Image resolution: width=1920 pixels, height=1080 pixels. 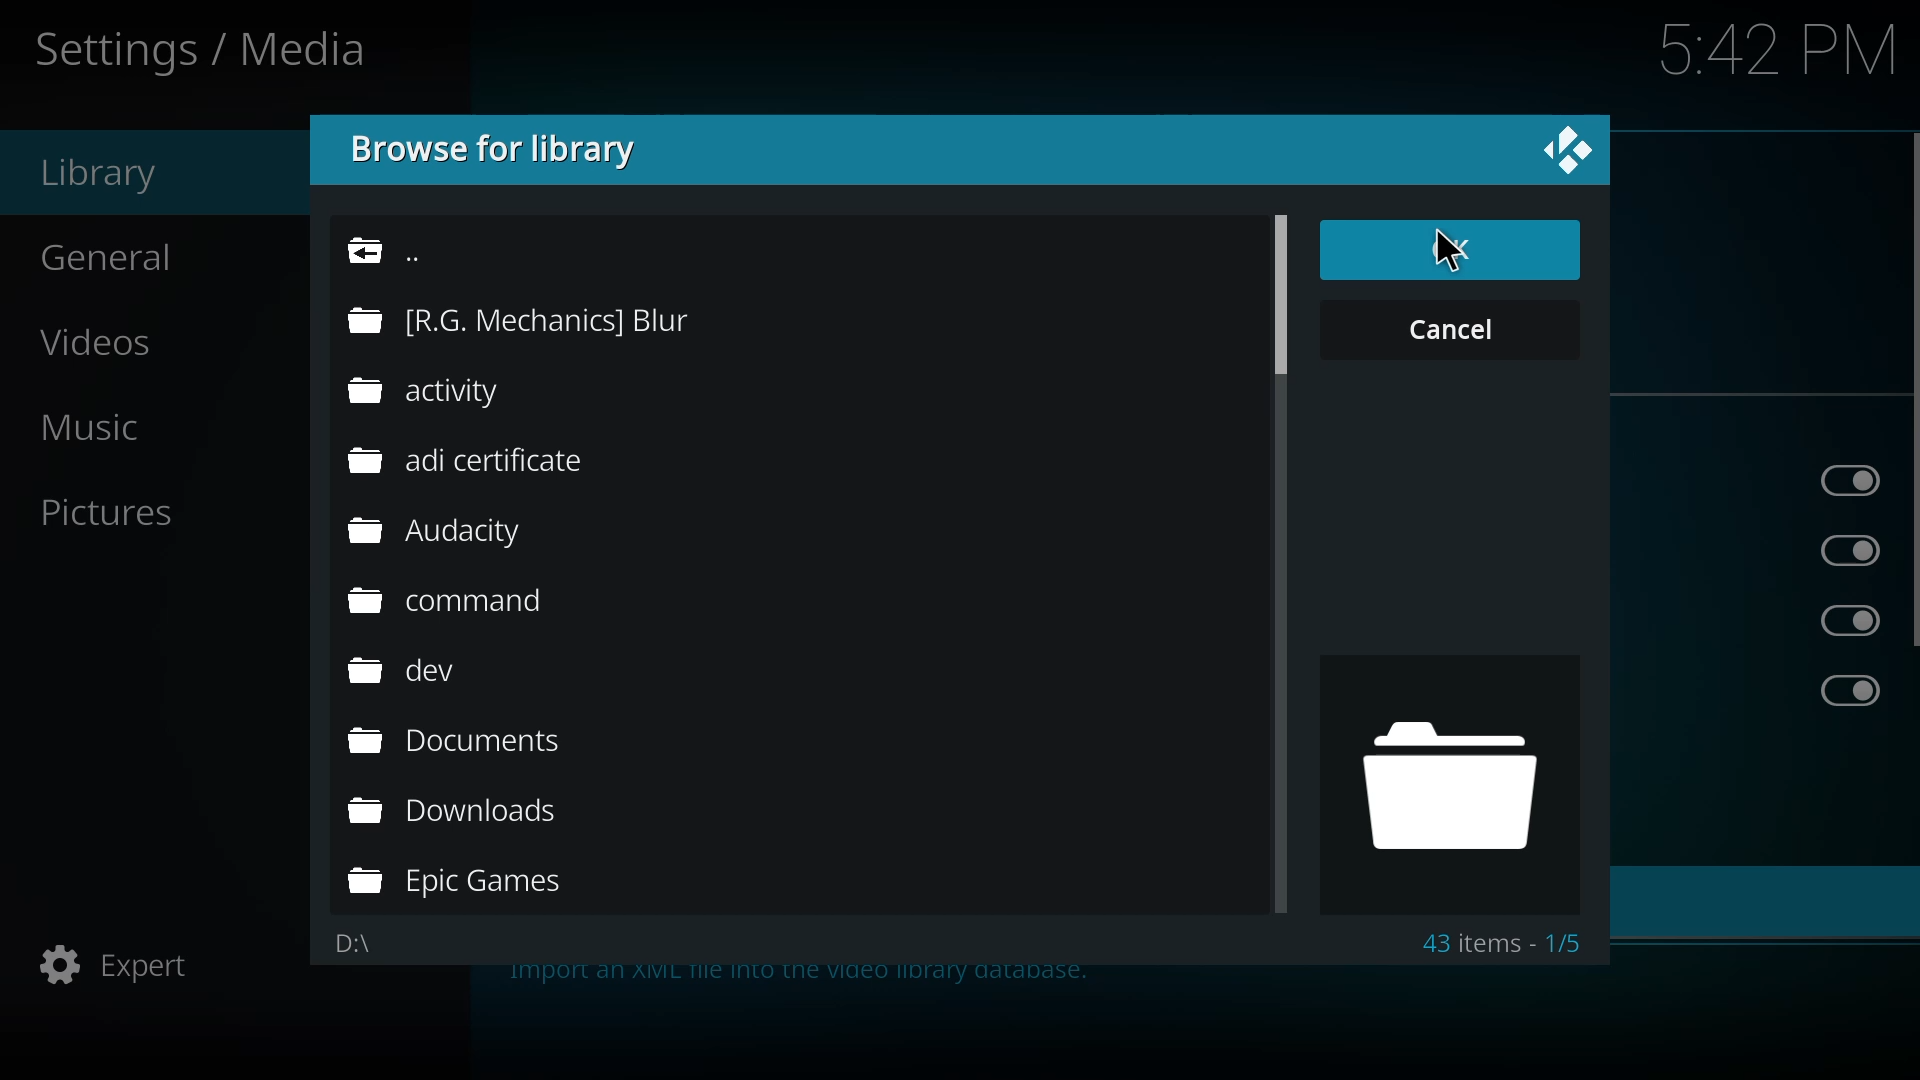 I want to click on close, so click(x=1566, y=150).